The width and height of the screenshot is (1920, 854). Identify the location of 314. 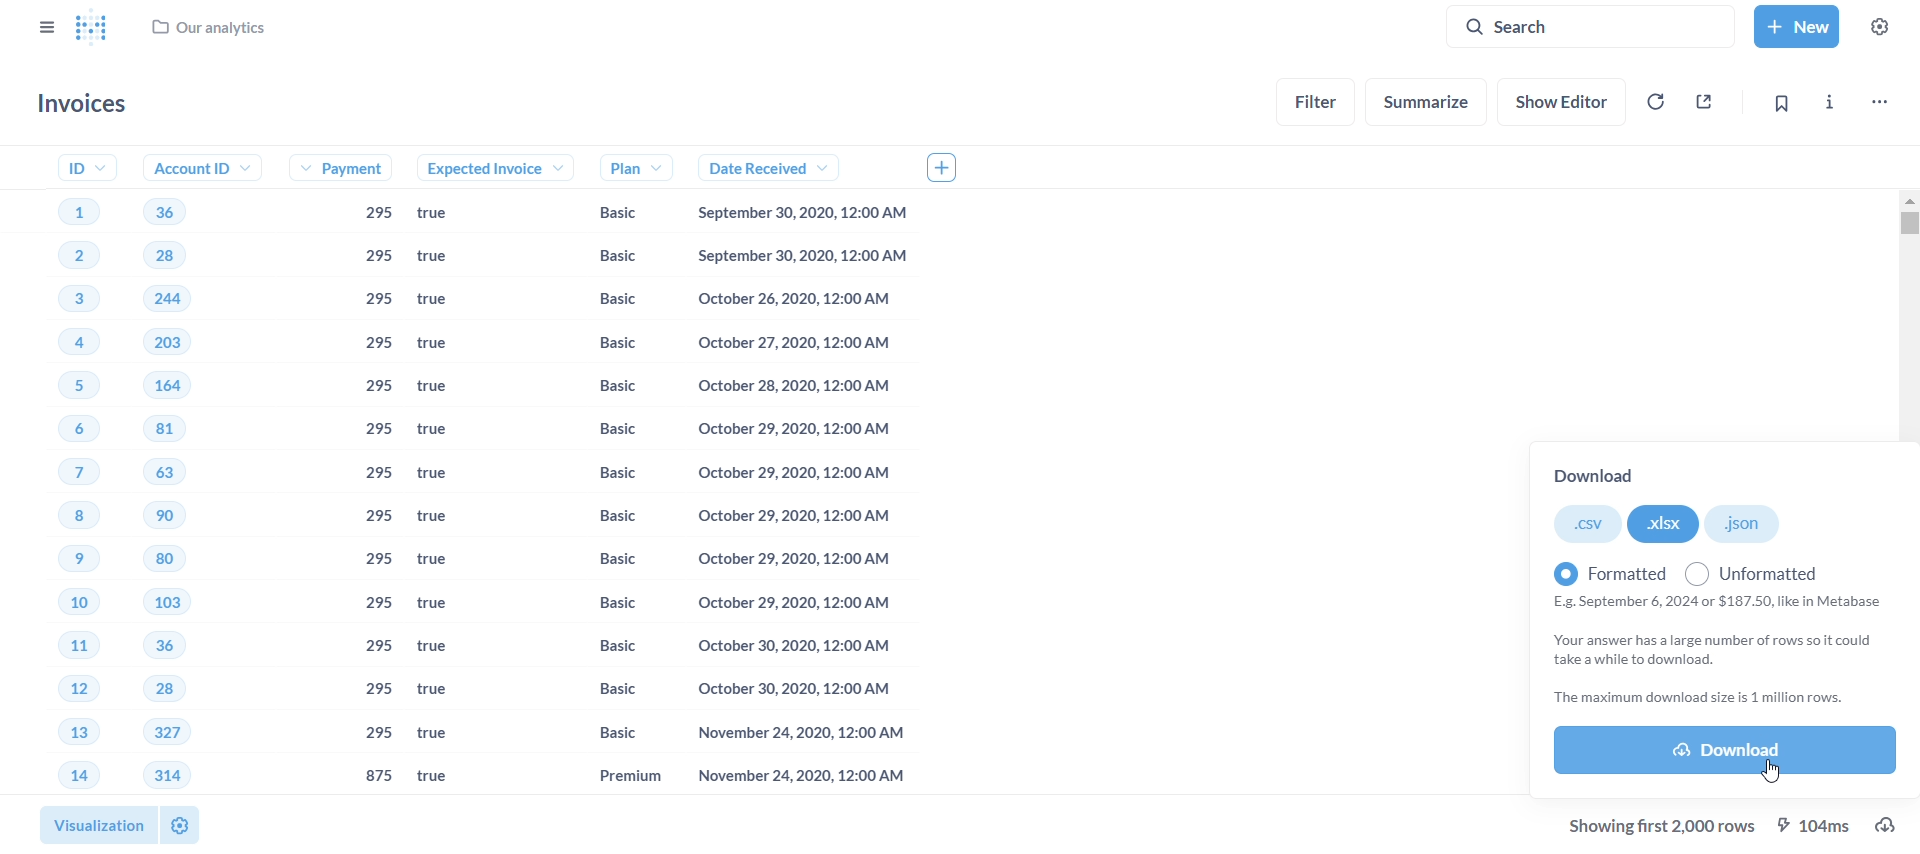
(166, 774).